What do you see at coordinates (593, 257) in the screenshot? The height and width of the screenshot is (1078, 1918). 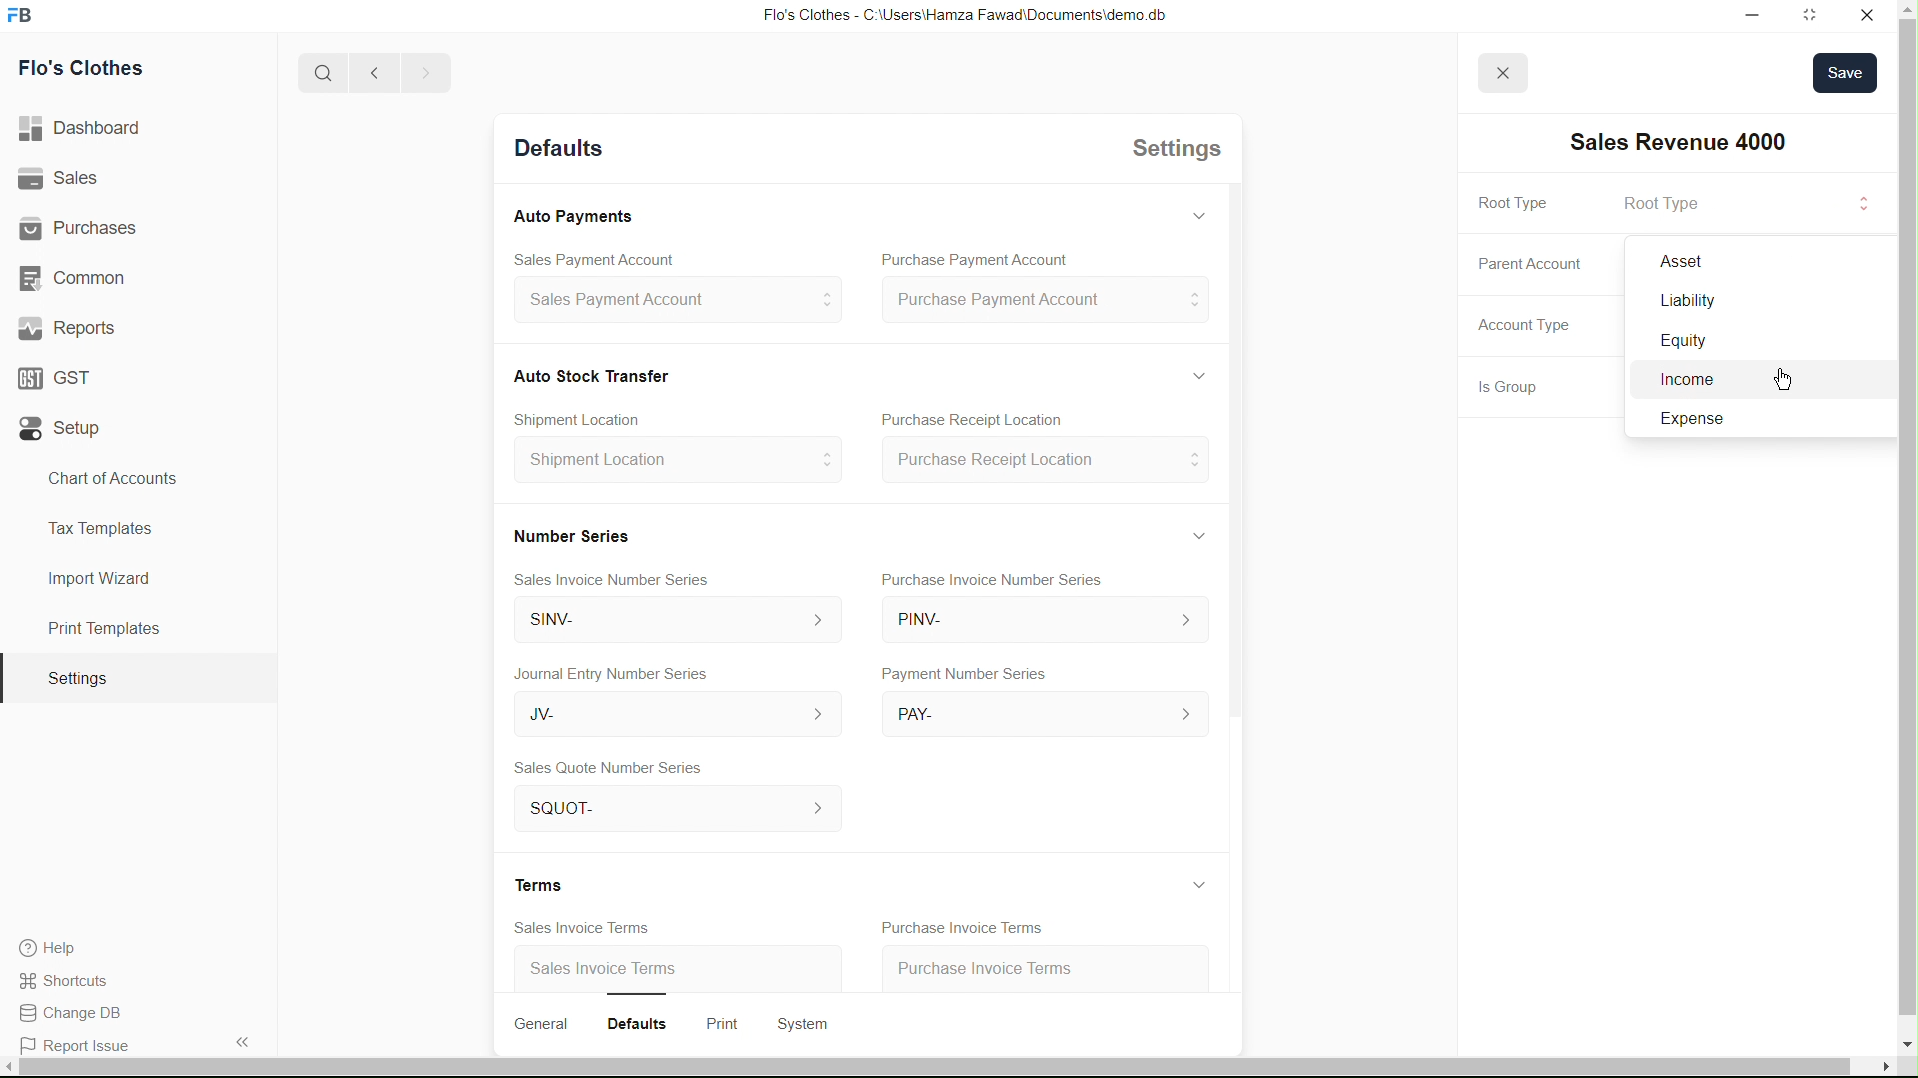 I see `Sales Payment Account` at bounding box center [593, 257].